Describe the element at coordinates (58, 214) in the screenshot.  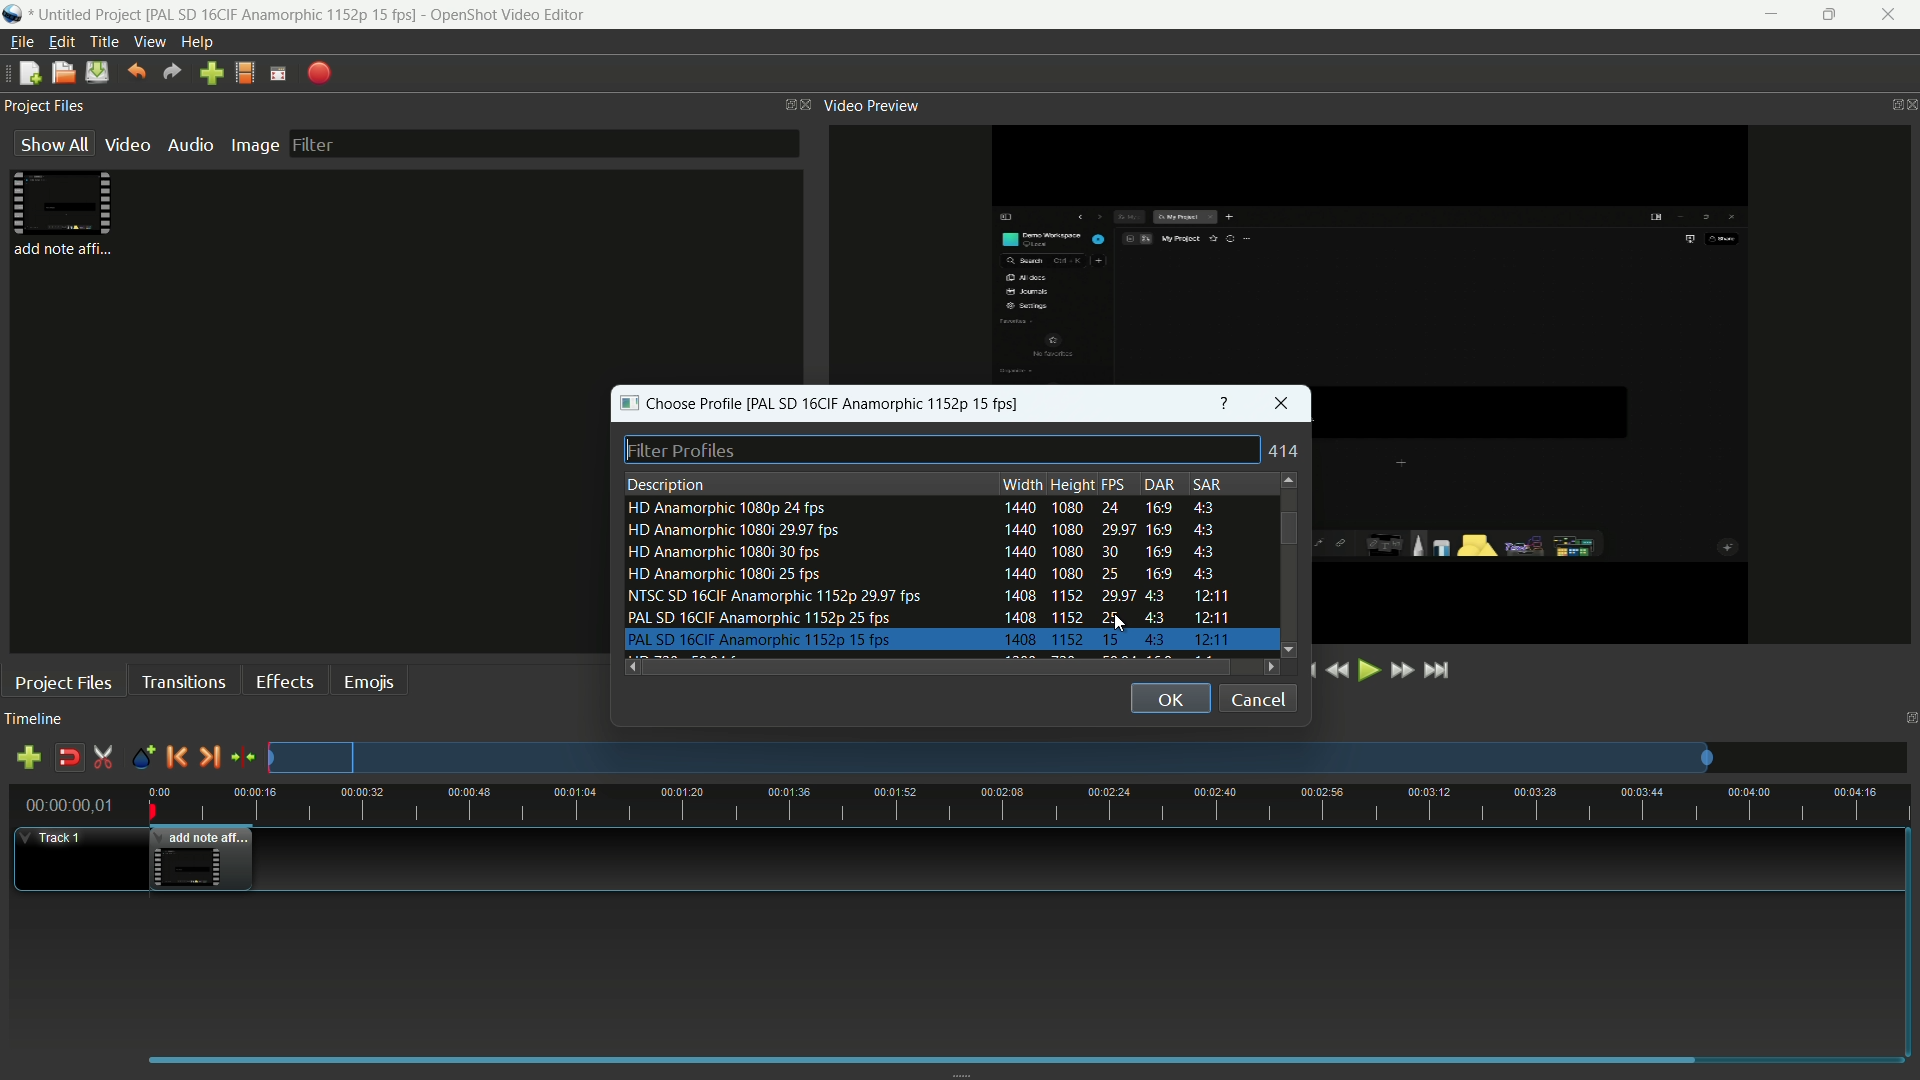
I see `file in project` at that location.